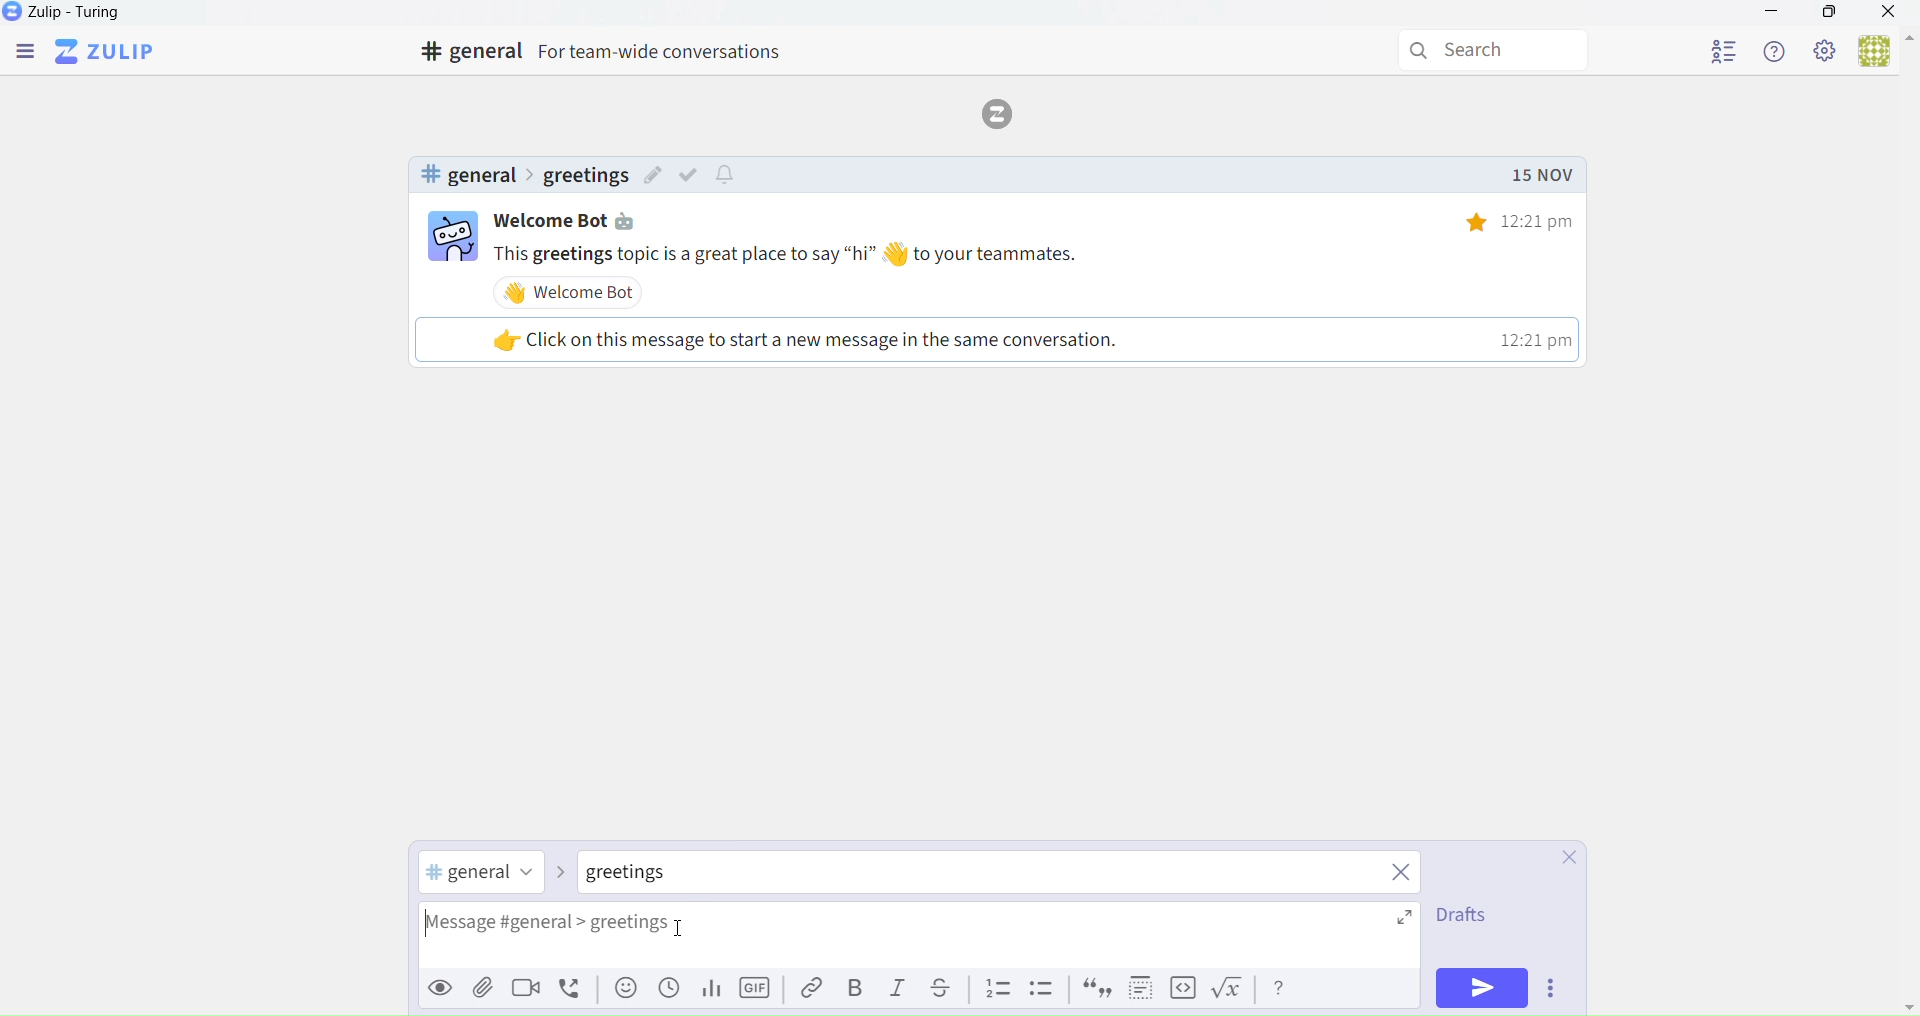  I want to click on General Tittle, so click(609, 52).